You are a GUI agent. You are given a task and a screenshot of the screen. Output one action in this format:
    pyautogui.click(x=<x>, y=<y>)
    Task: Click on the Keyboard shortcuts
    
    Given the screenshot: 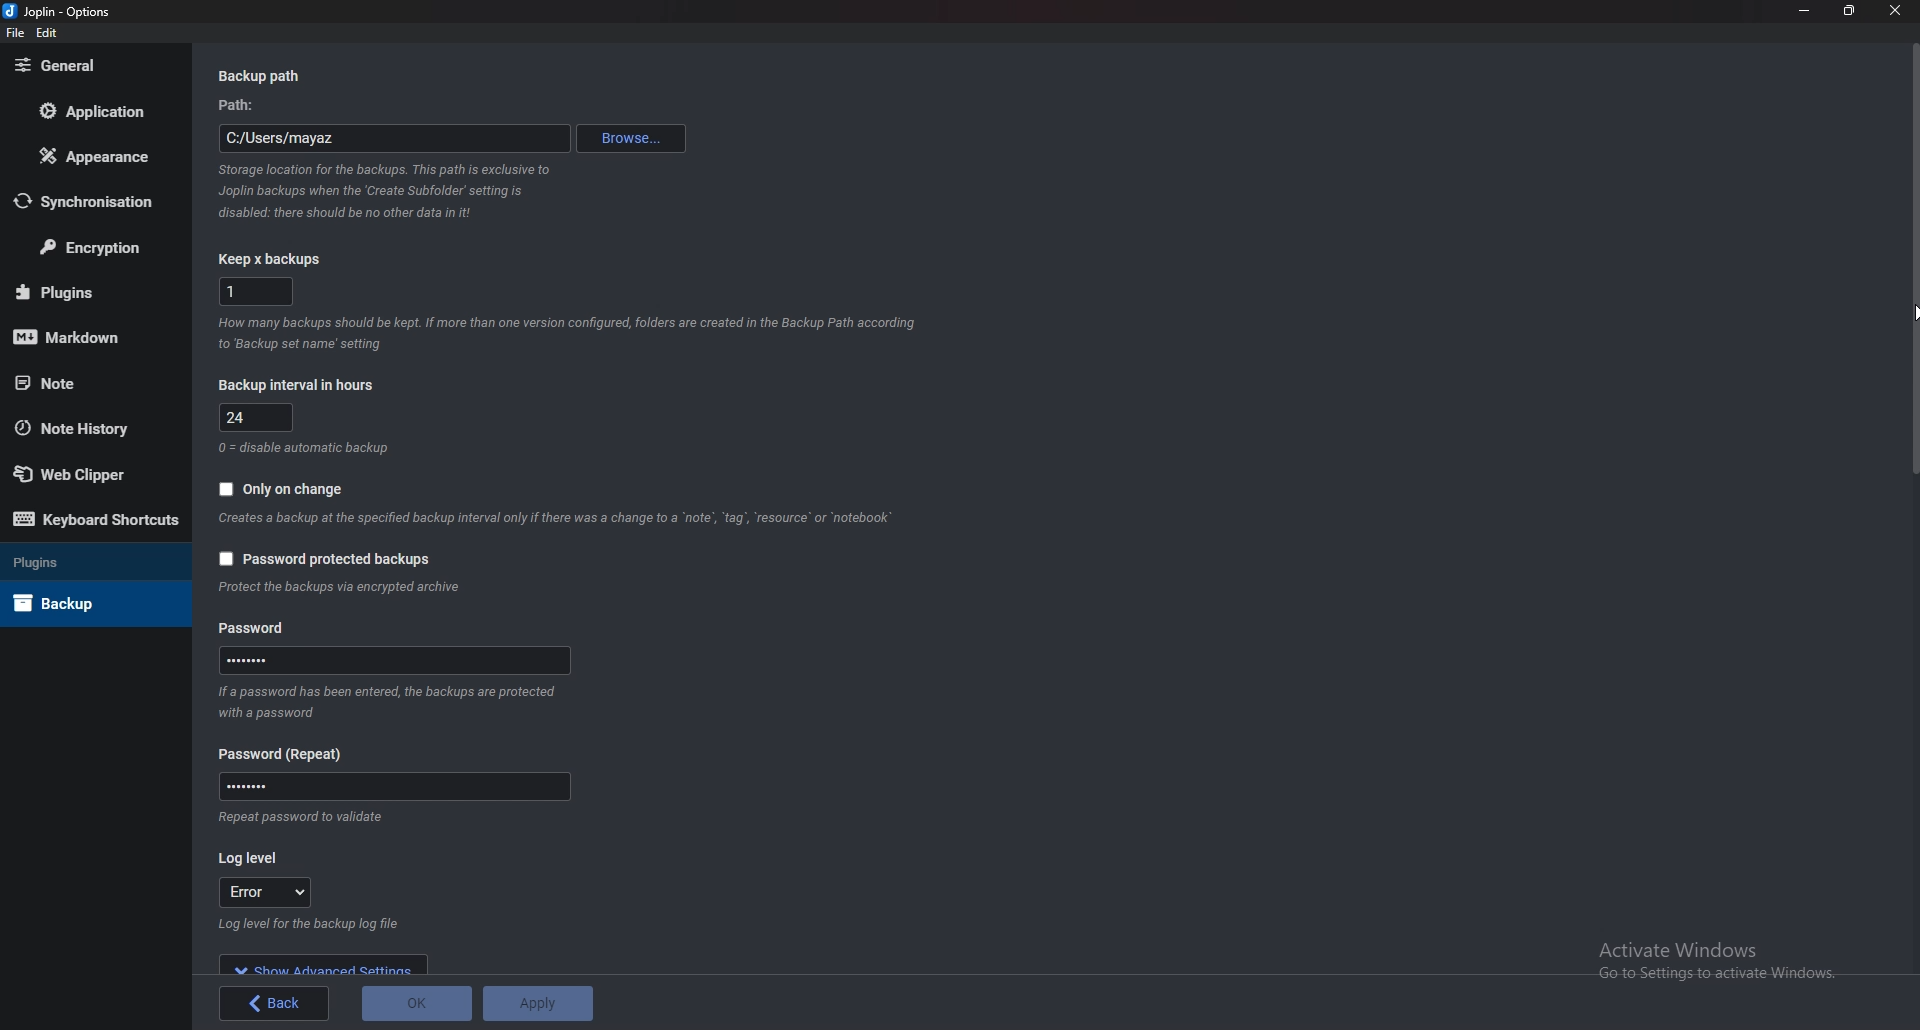 What is the action you would take?
    pyautogui.click(x=91, y=520)
    